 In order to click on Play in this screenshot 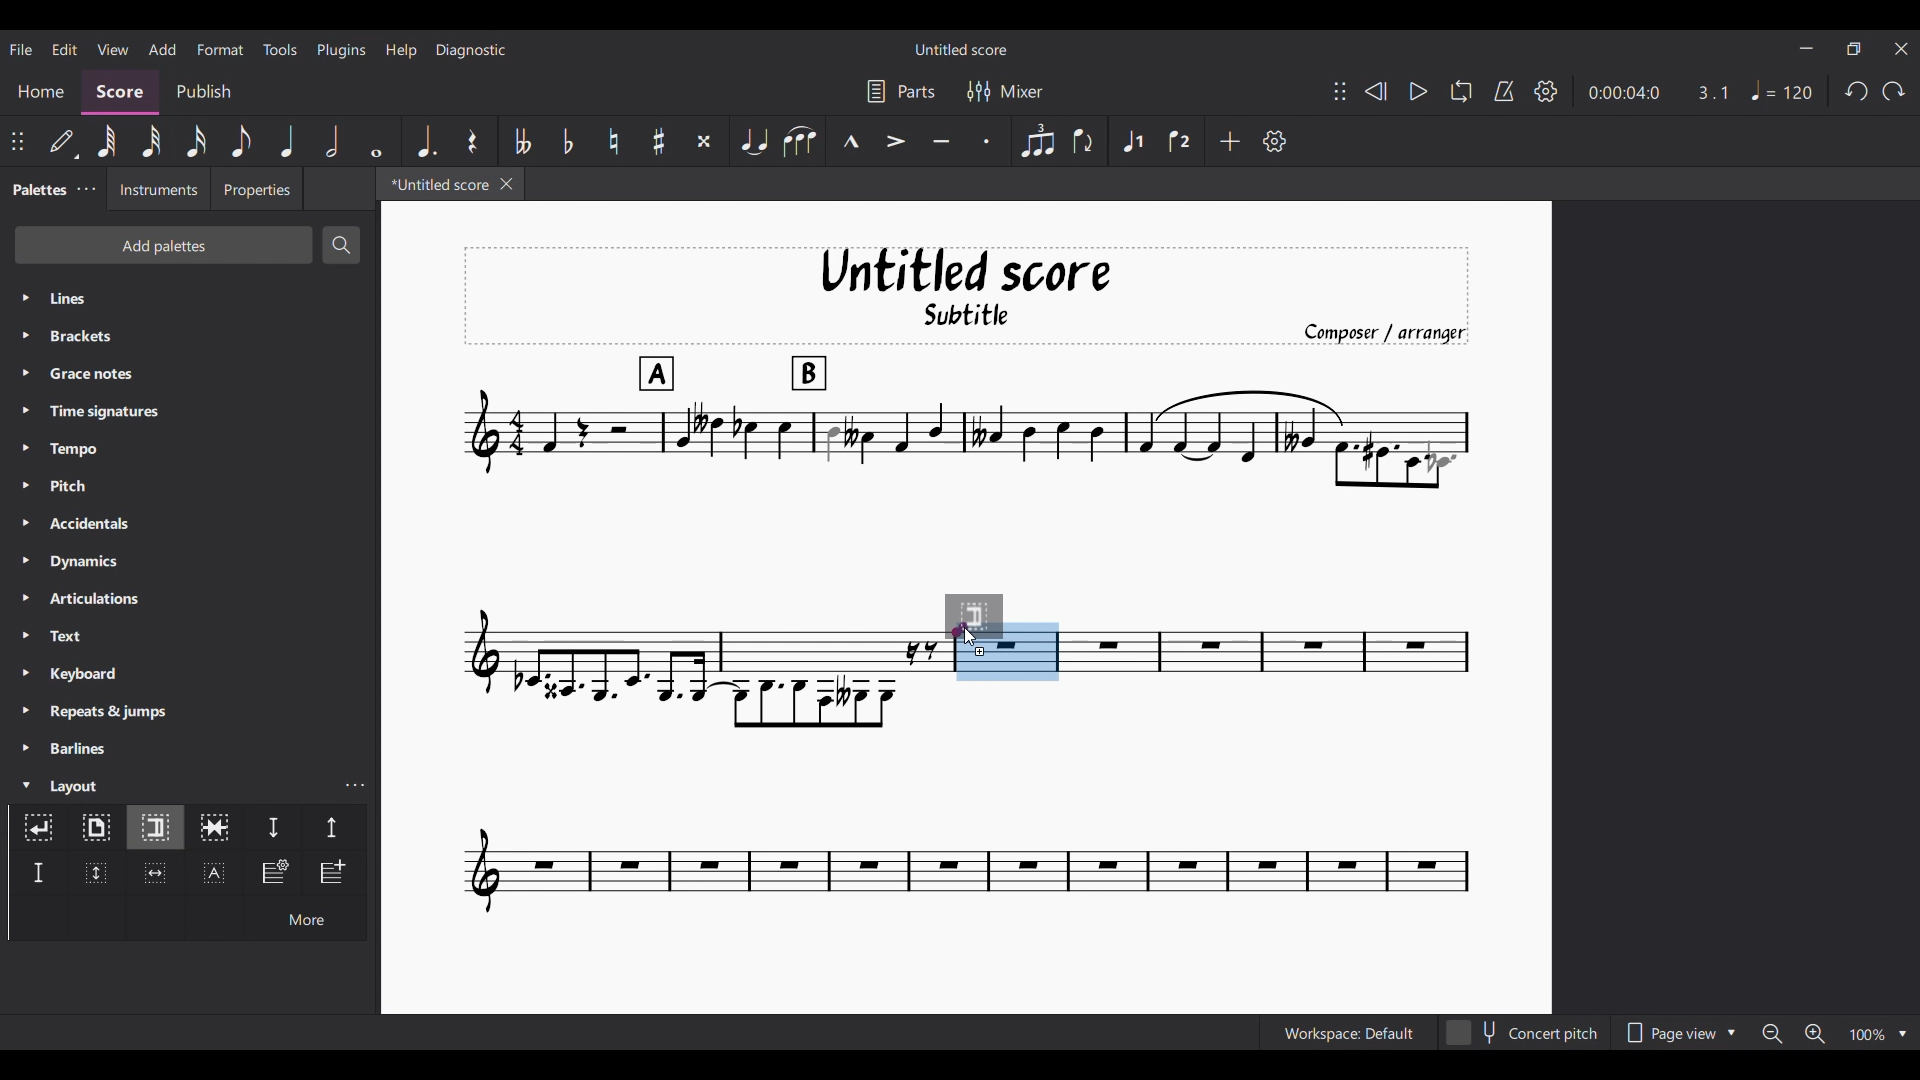, I will do `click(1418, 91)`.